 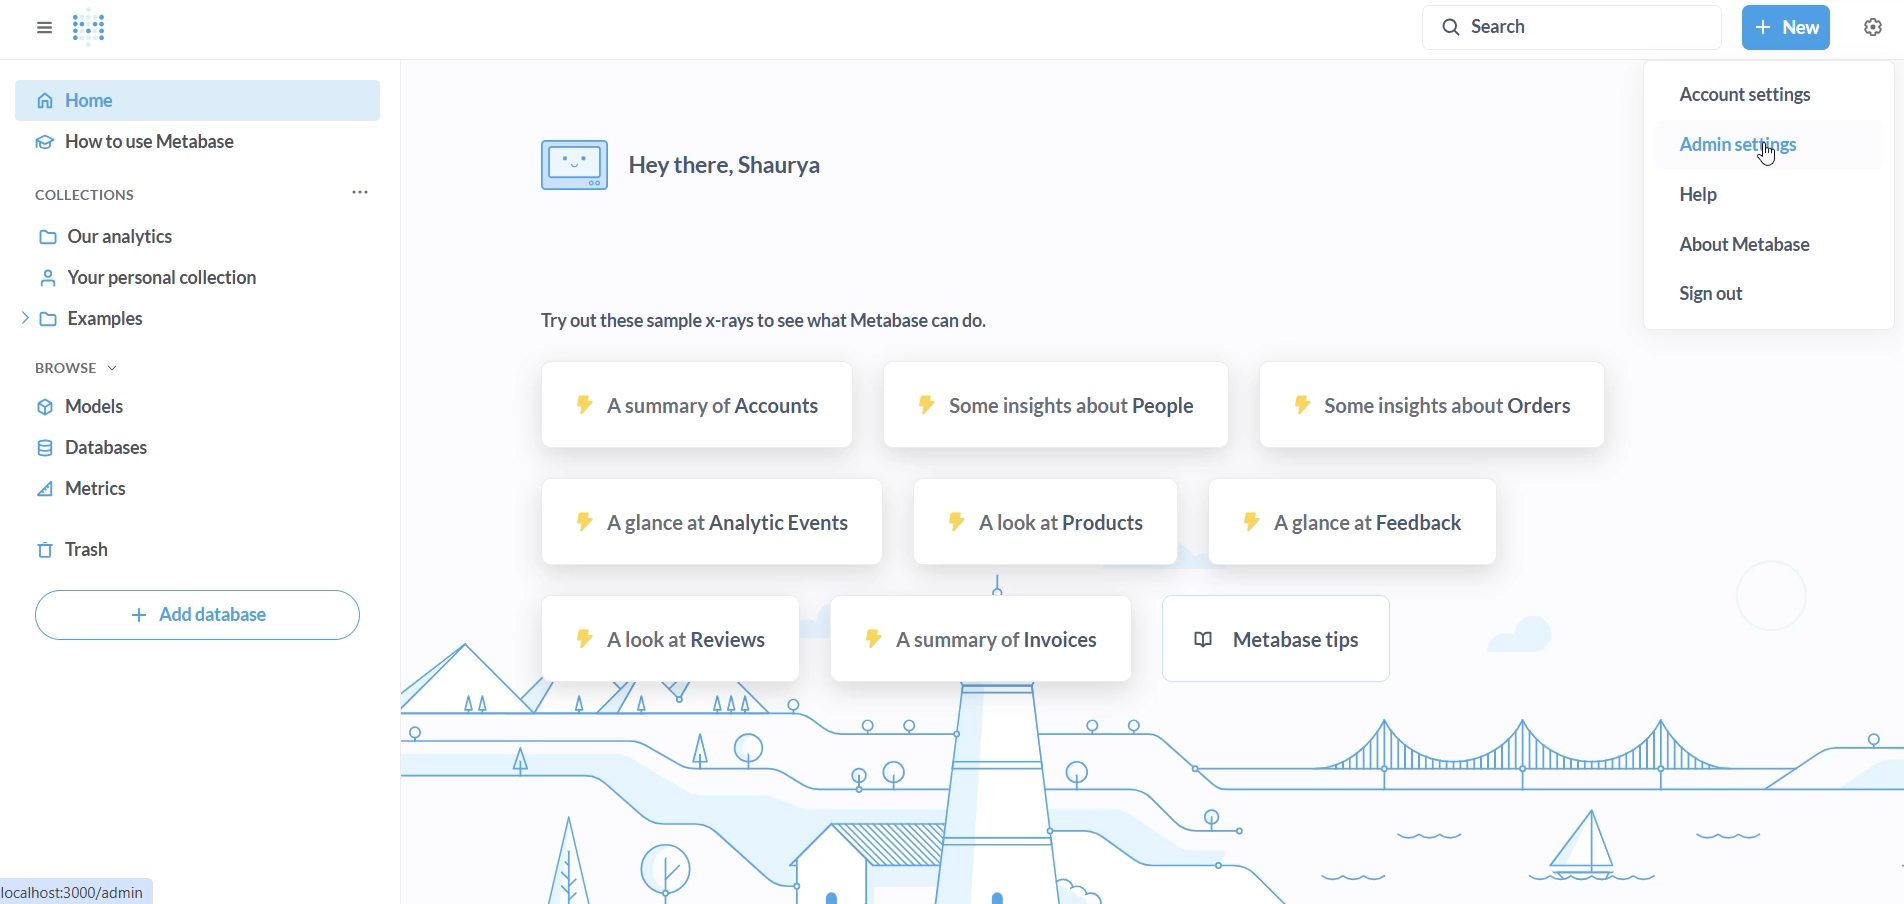 What do you see at coordinates (40, 25) in the screenshot?
I see `sidebar` at bounding box center [40, 25].